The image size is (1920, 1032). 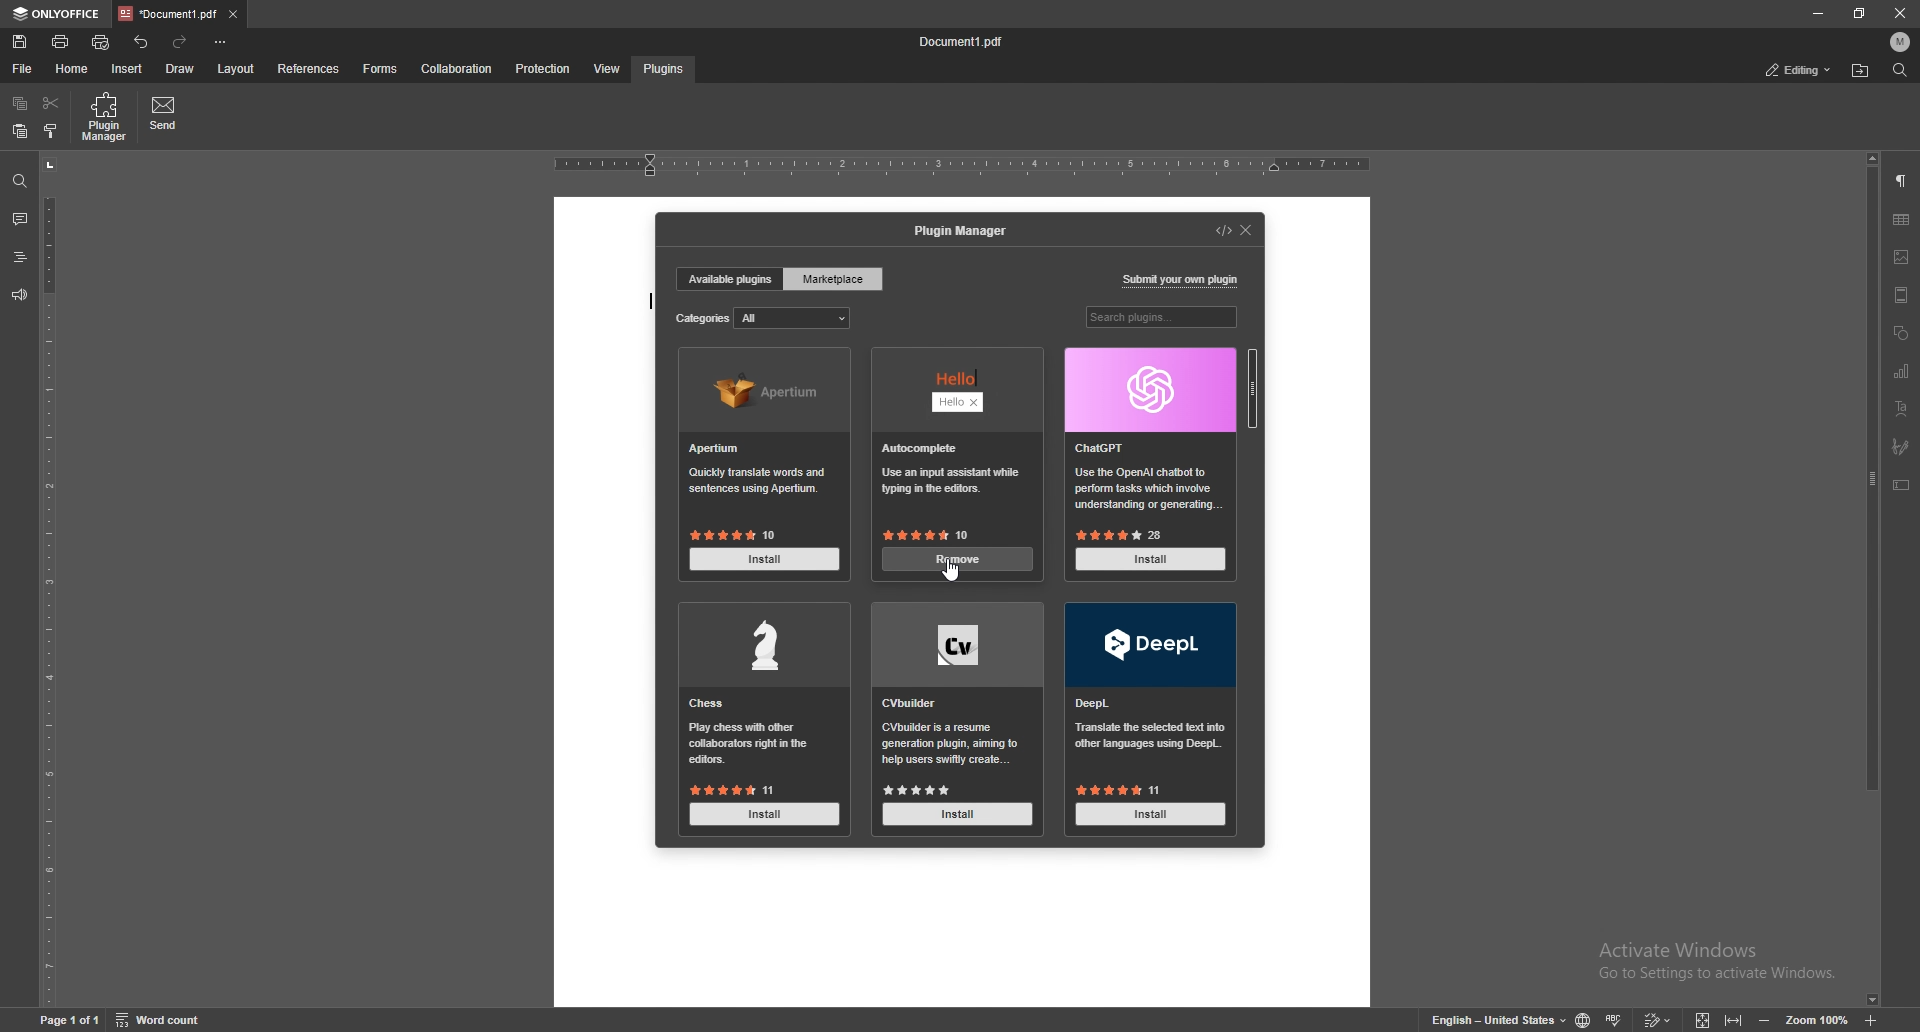 What do you see at coordinates (19, 219) in the screenshot?
I see `comment` at bounding box center [19, 219].